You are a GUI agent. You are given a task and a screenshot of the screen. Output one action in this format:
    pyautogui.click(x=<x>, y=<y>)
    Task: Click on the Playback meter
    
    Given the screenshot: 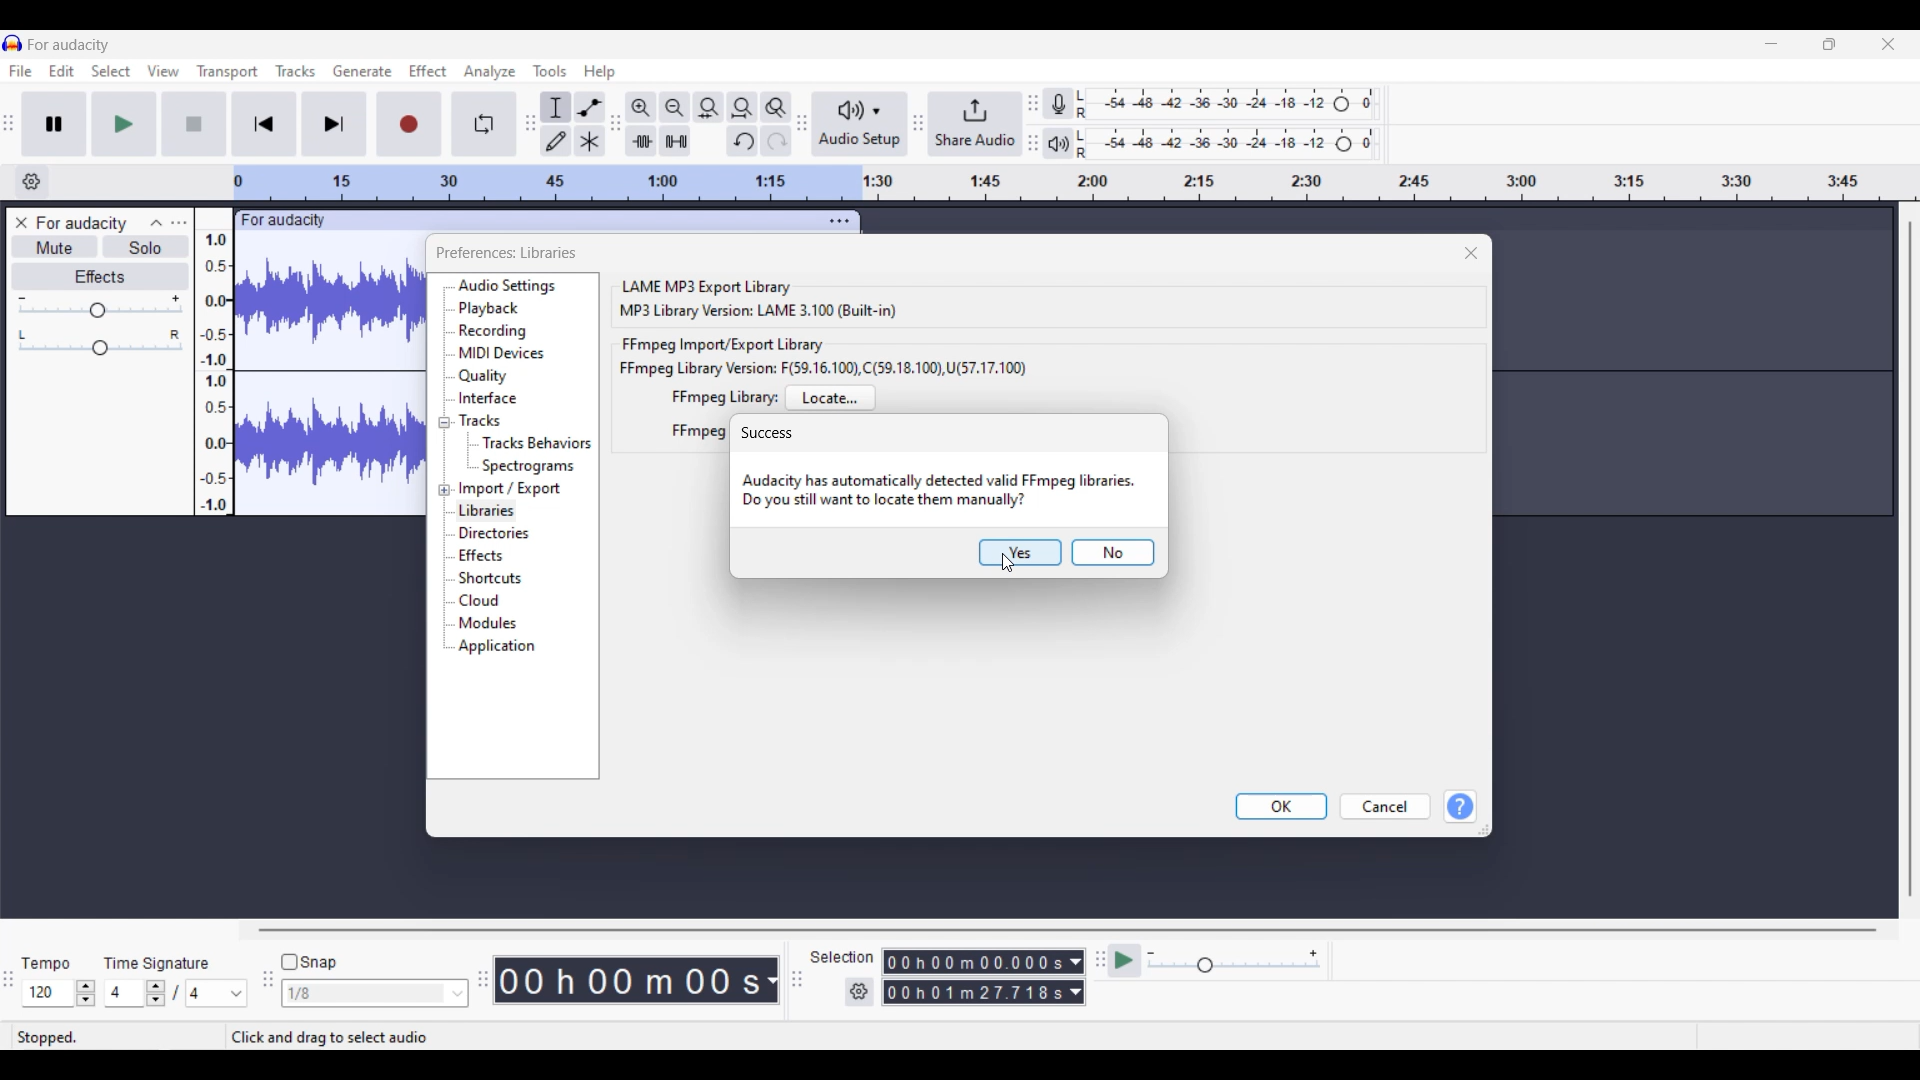 What is the action you would take?
    pyautogui.click(x=1059, y=143)
    